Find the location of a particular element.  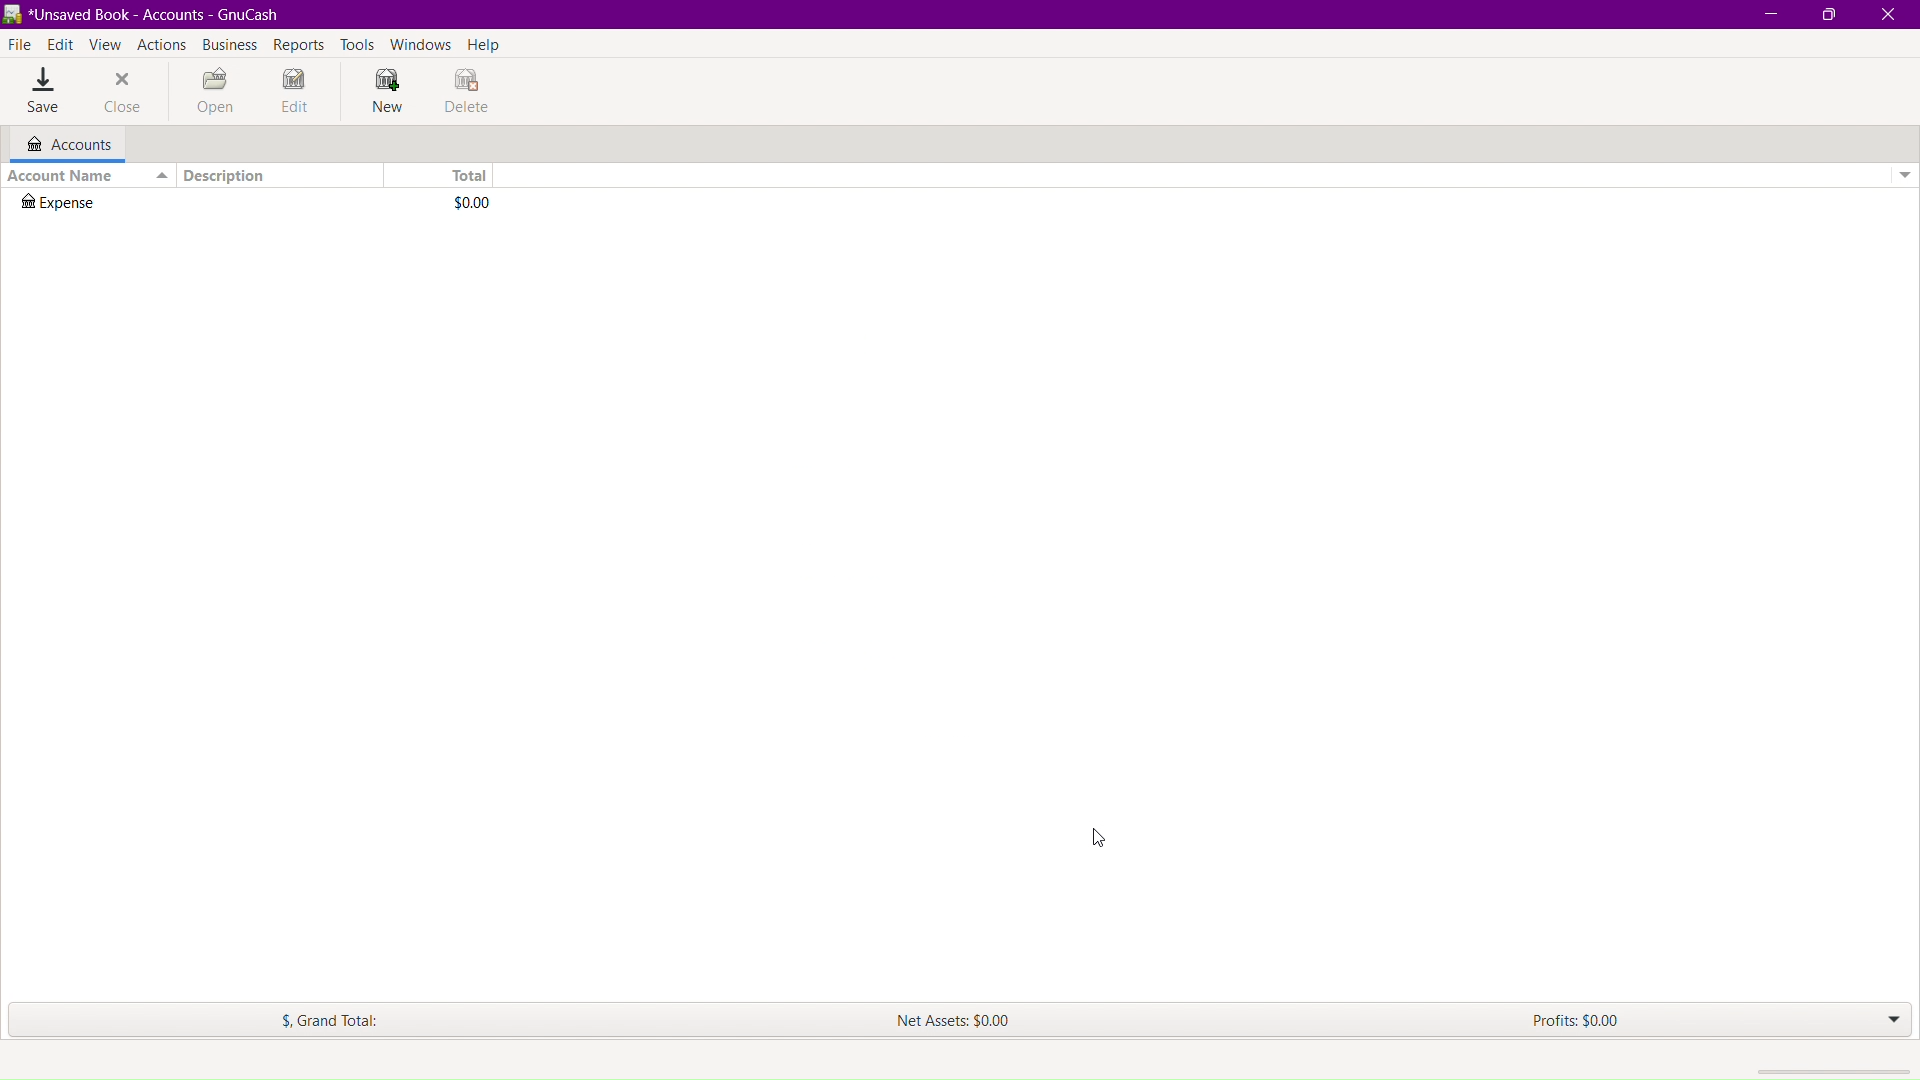

Tools is located at coordinates (355, 41).